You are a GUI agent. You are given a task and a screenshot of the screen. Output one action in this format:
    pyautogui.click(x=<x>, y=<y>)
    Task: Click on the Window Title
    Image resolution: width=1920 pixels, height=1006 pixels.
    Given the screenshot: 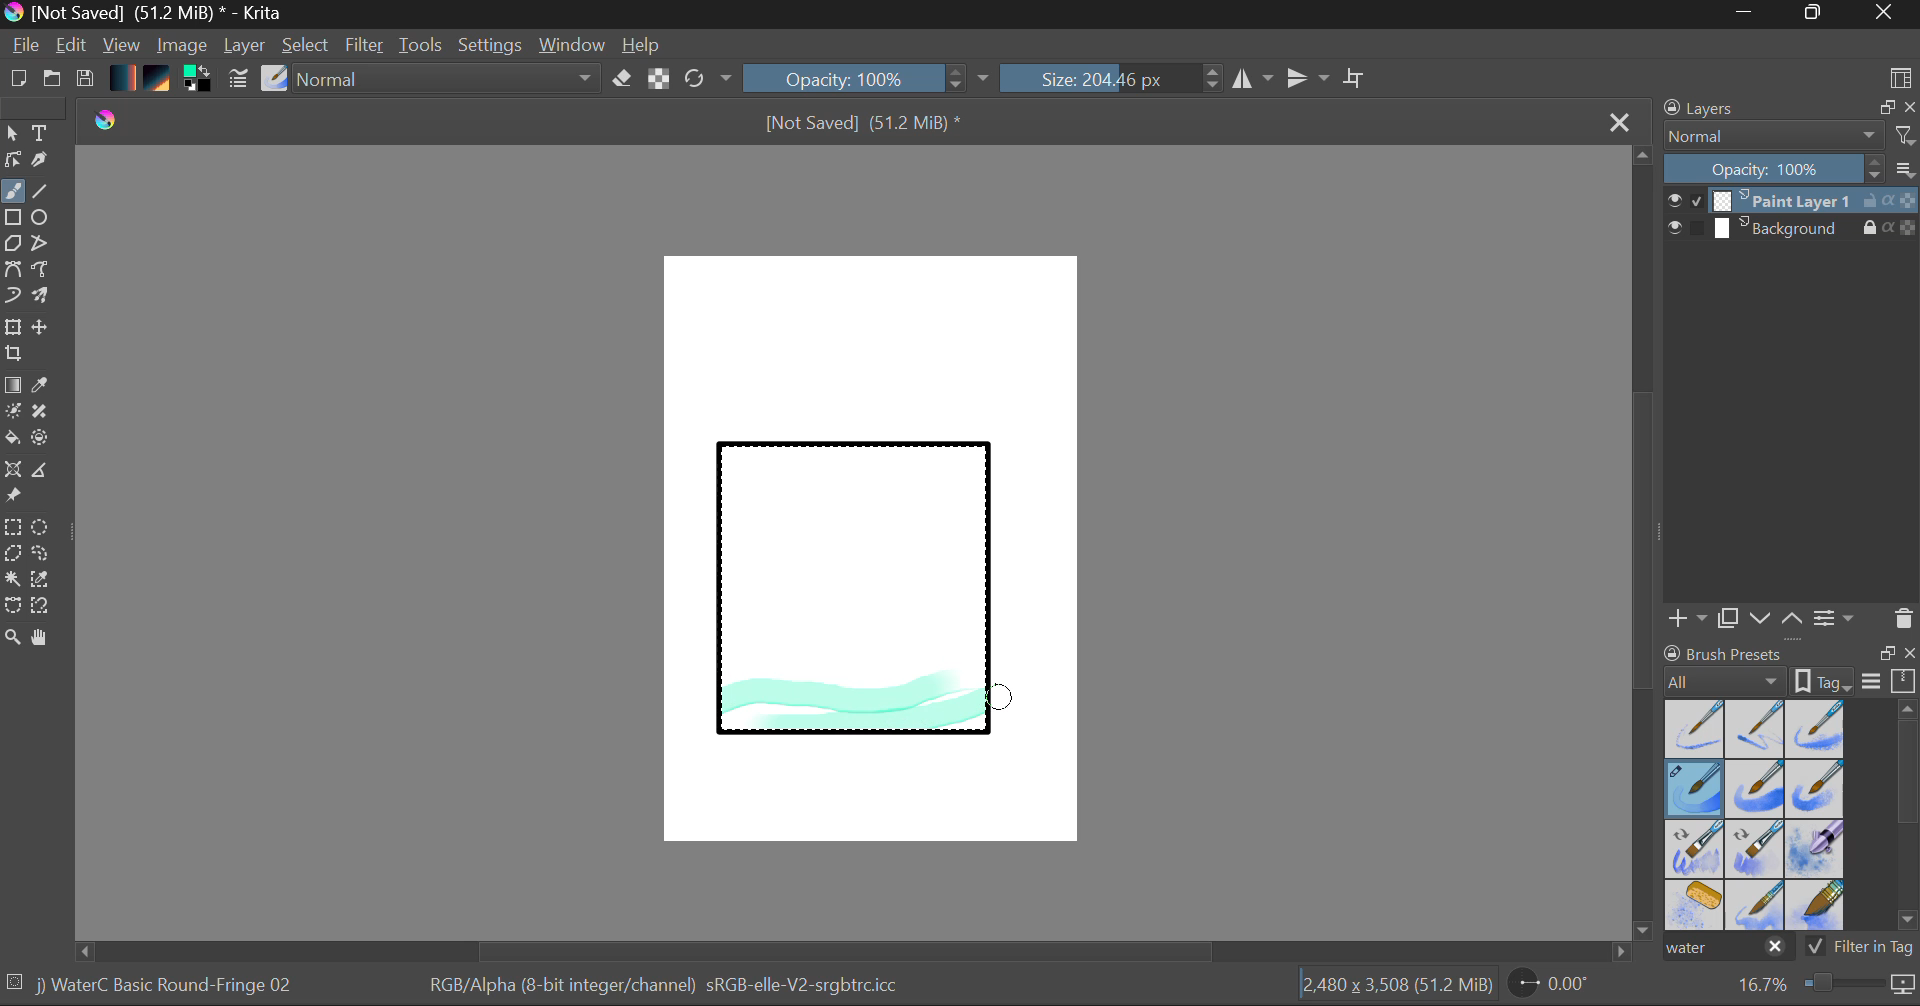 What is the action you would take?
    pyautogui.click(x=146, y=14)
    